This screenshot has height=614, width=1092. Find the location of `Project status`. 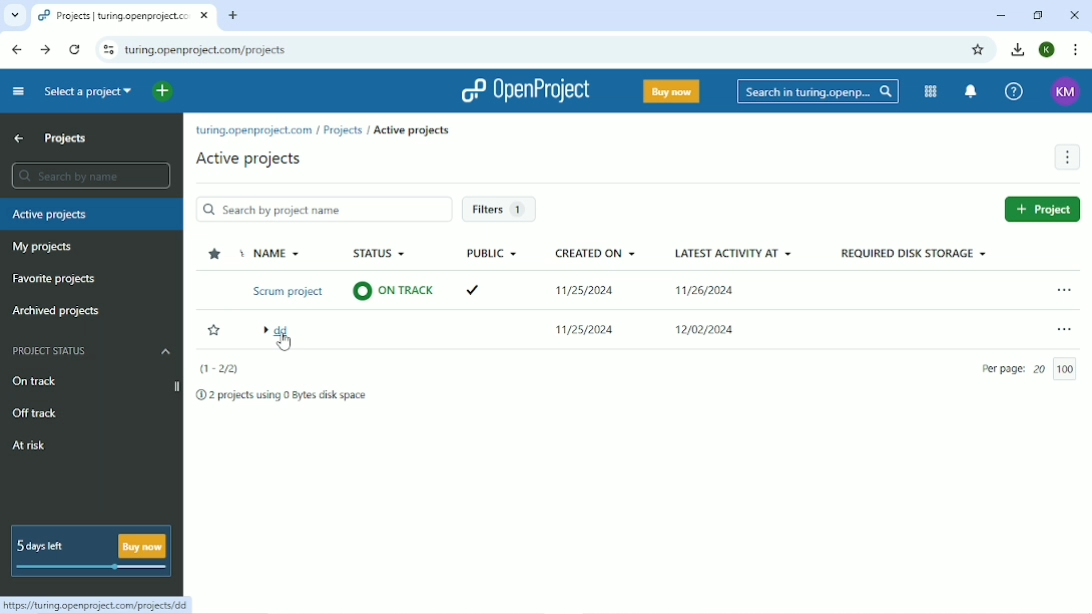

Project status is located at coordinates (90, 352).